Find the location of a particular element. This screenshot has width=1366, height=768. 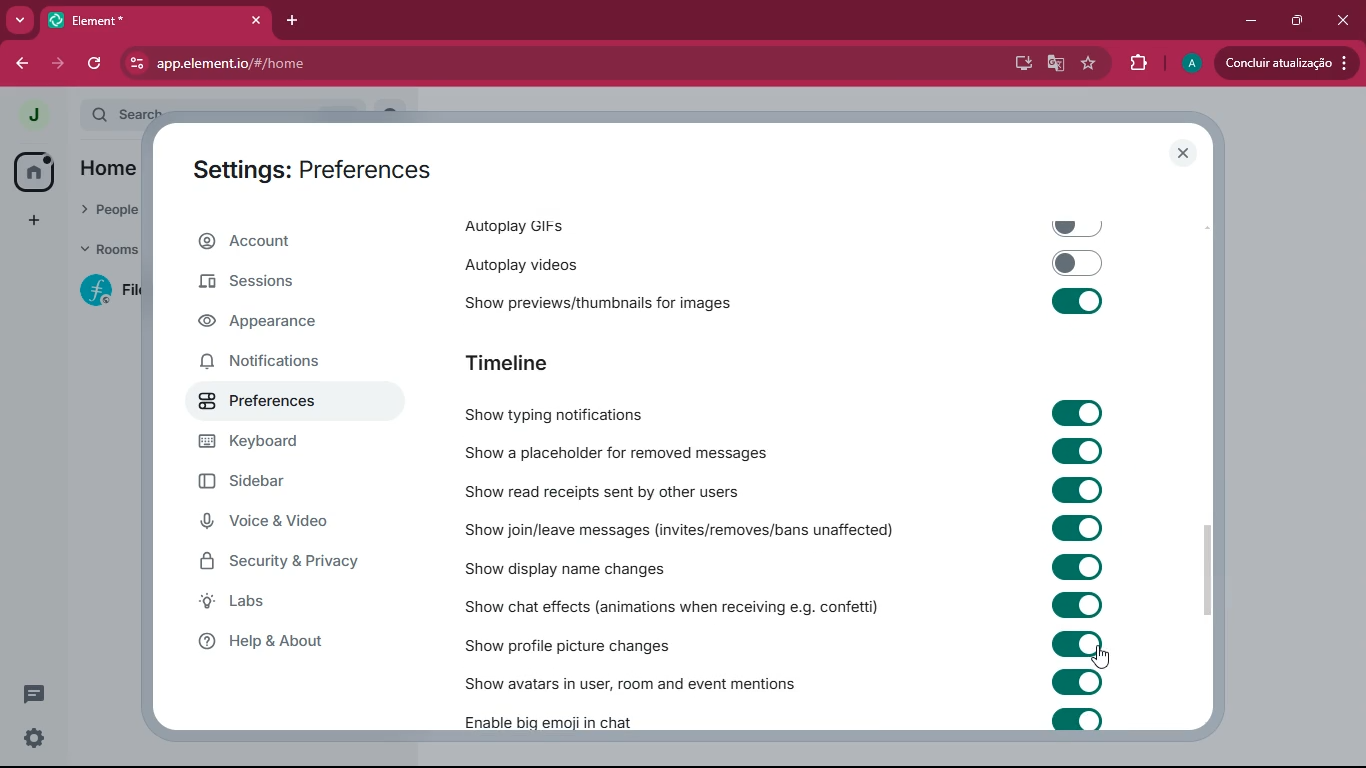

cursor is located at coordinates (1103, 662).